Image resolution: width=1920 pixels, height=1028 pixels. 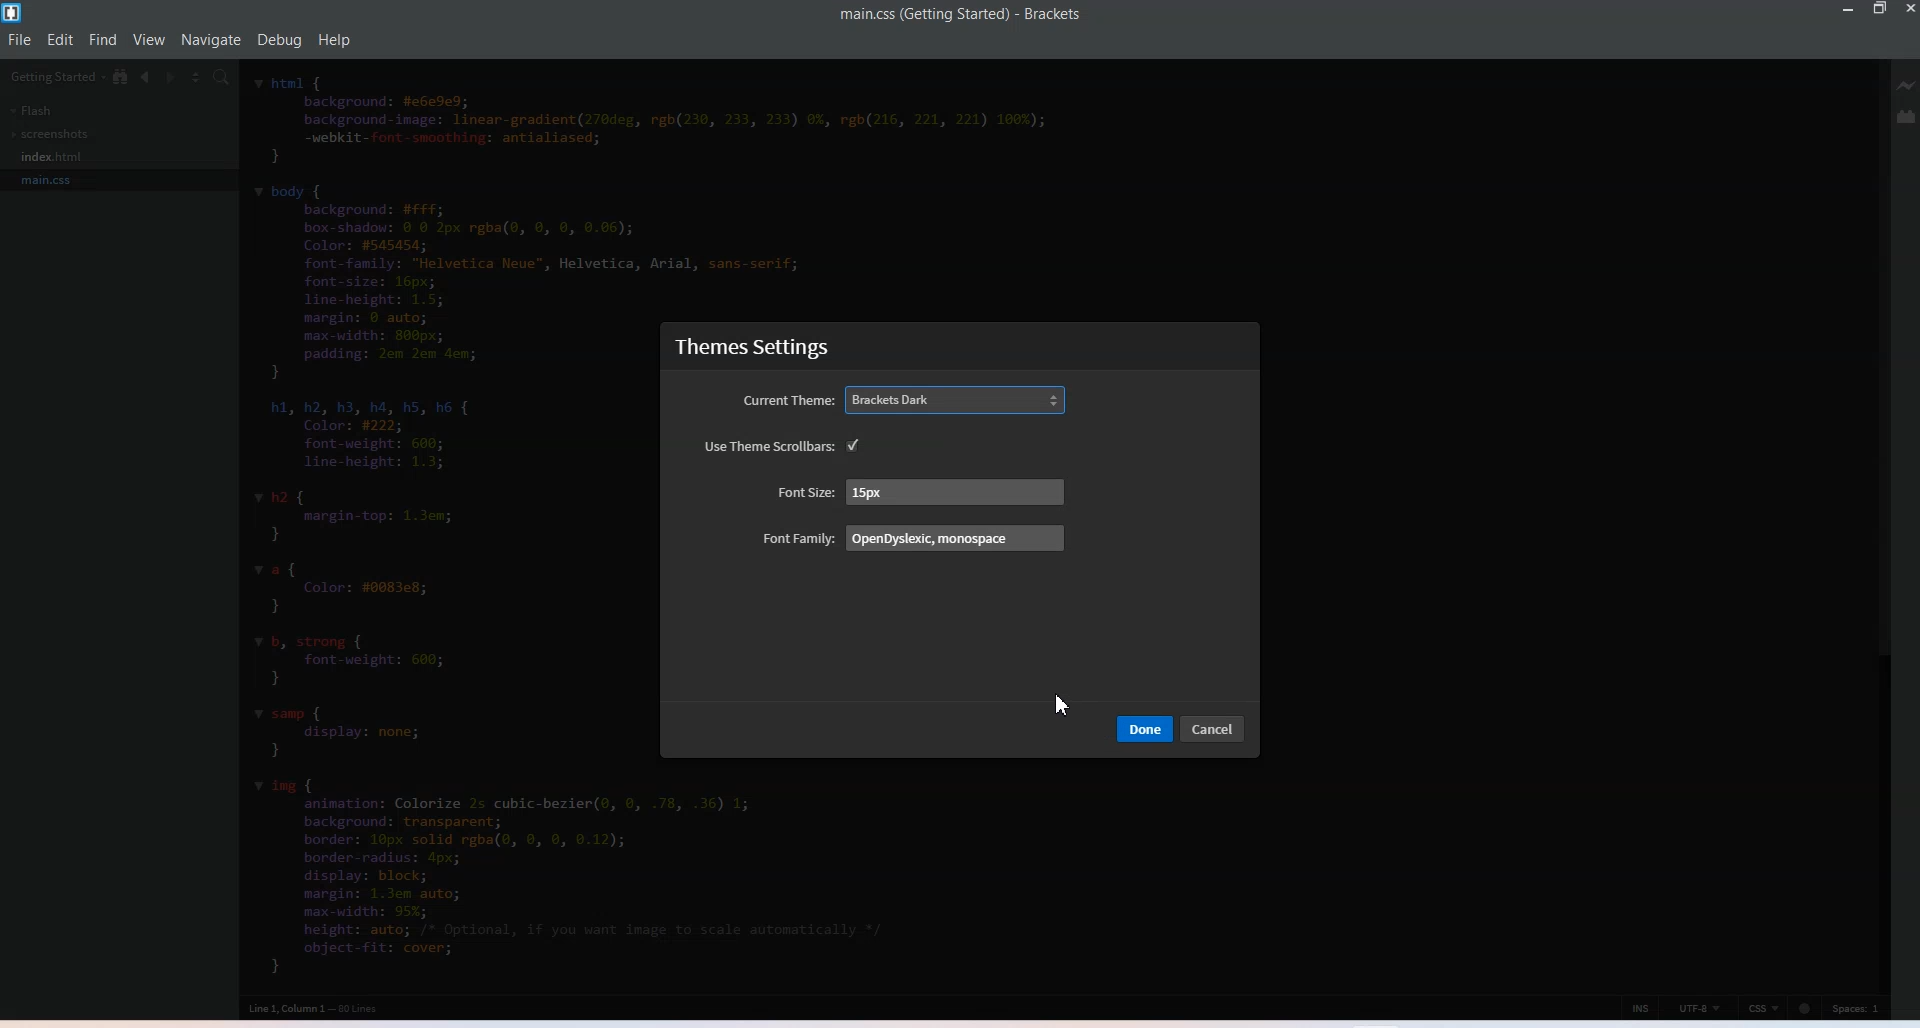 What do you see at coordinates (148, 77) in the screenshot?
I see `Navigate Backward` at bounding box center [148, 77].